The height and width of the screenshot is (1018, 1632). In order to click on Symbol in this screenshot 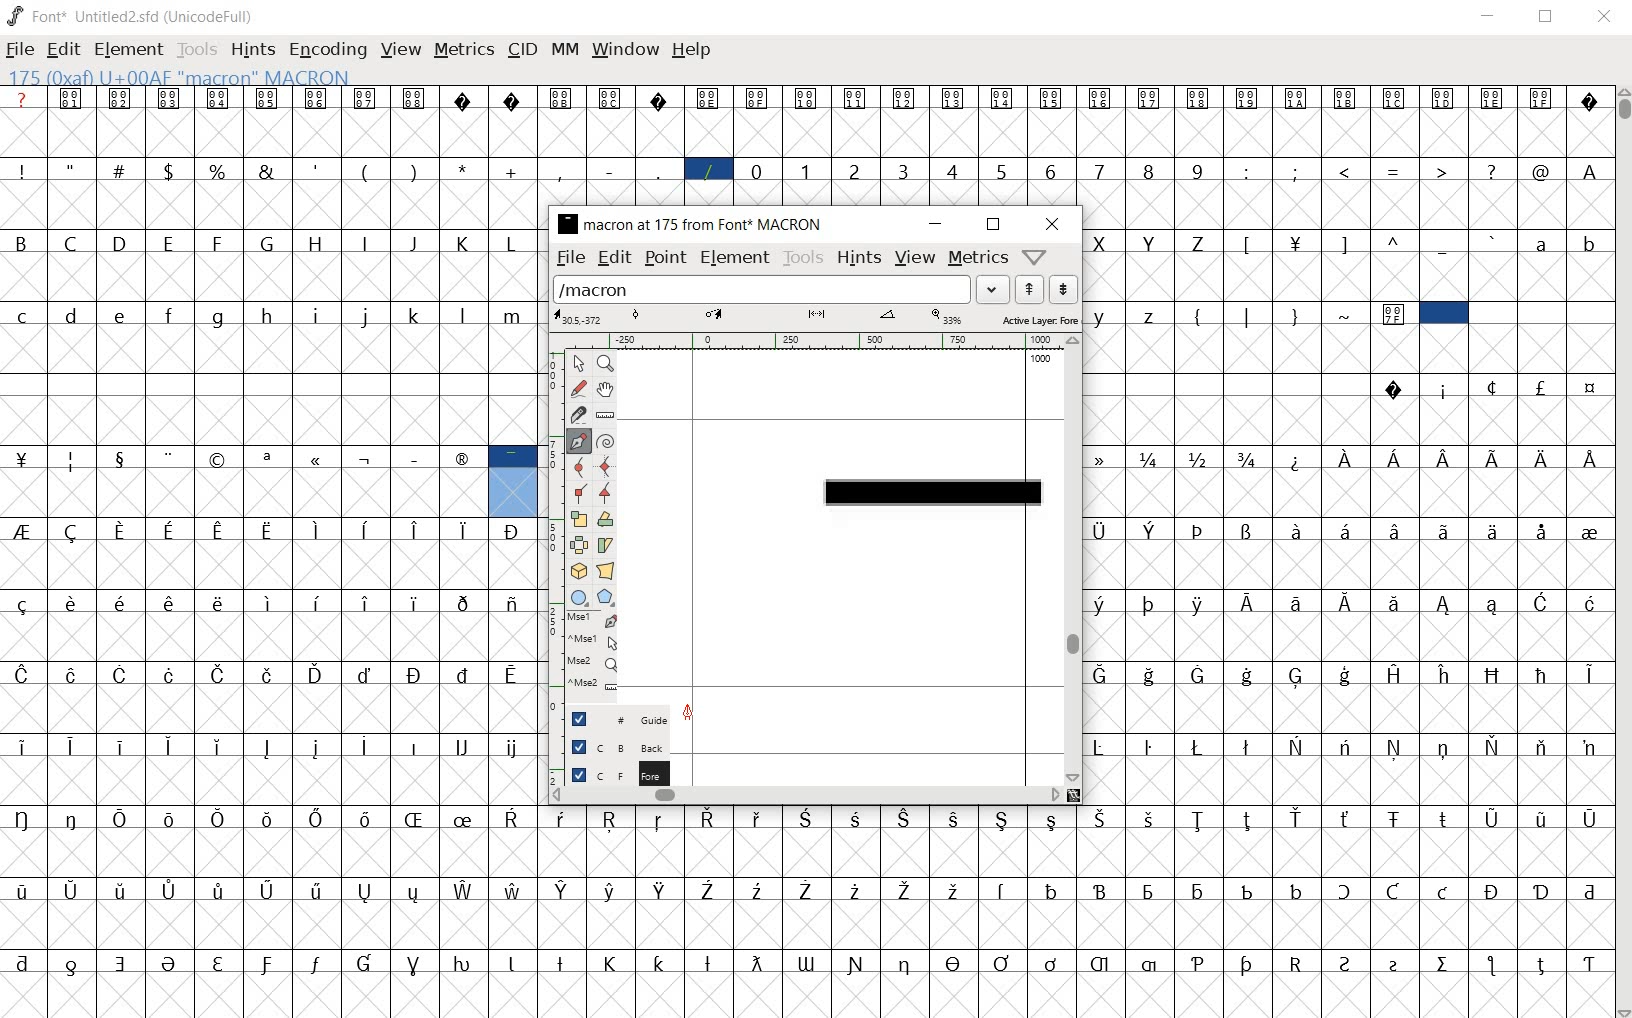, I will do `click(412, 746)`.